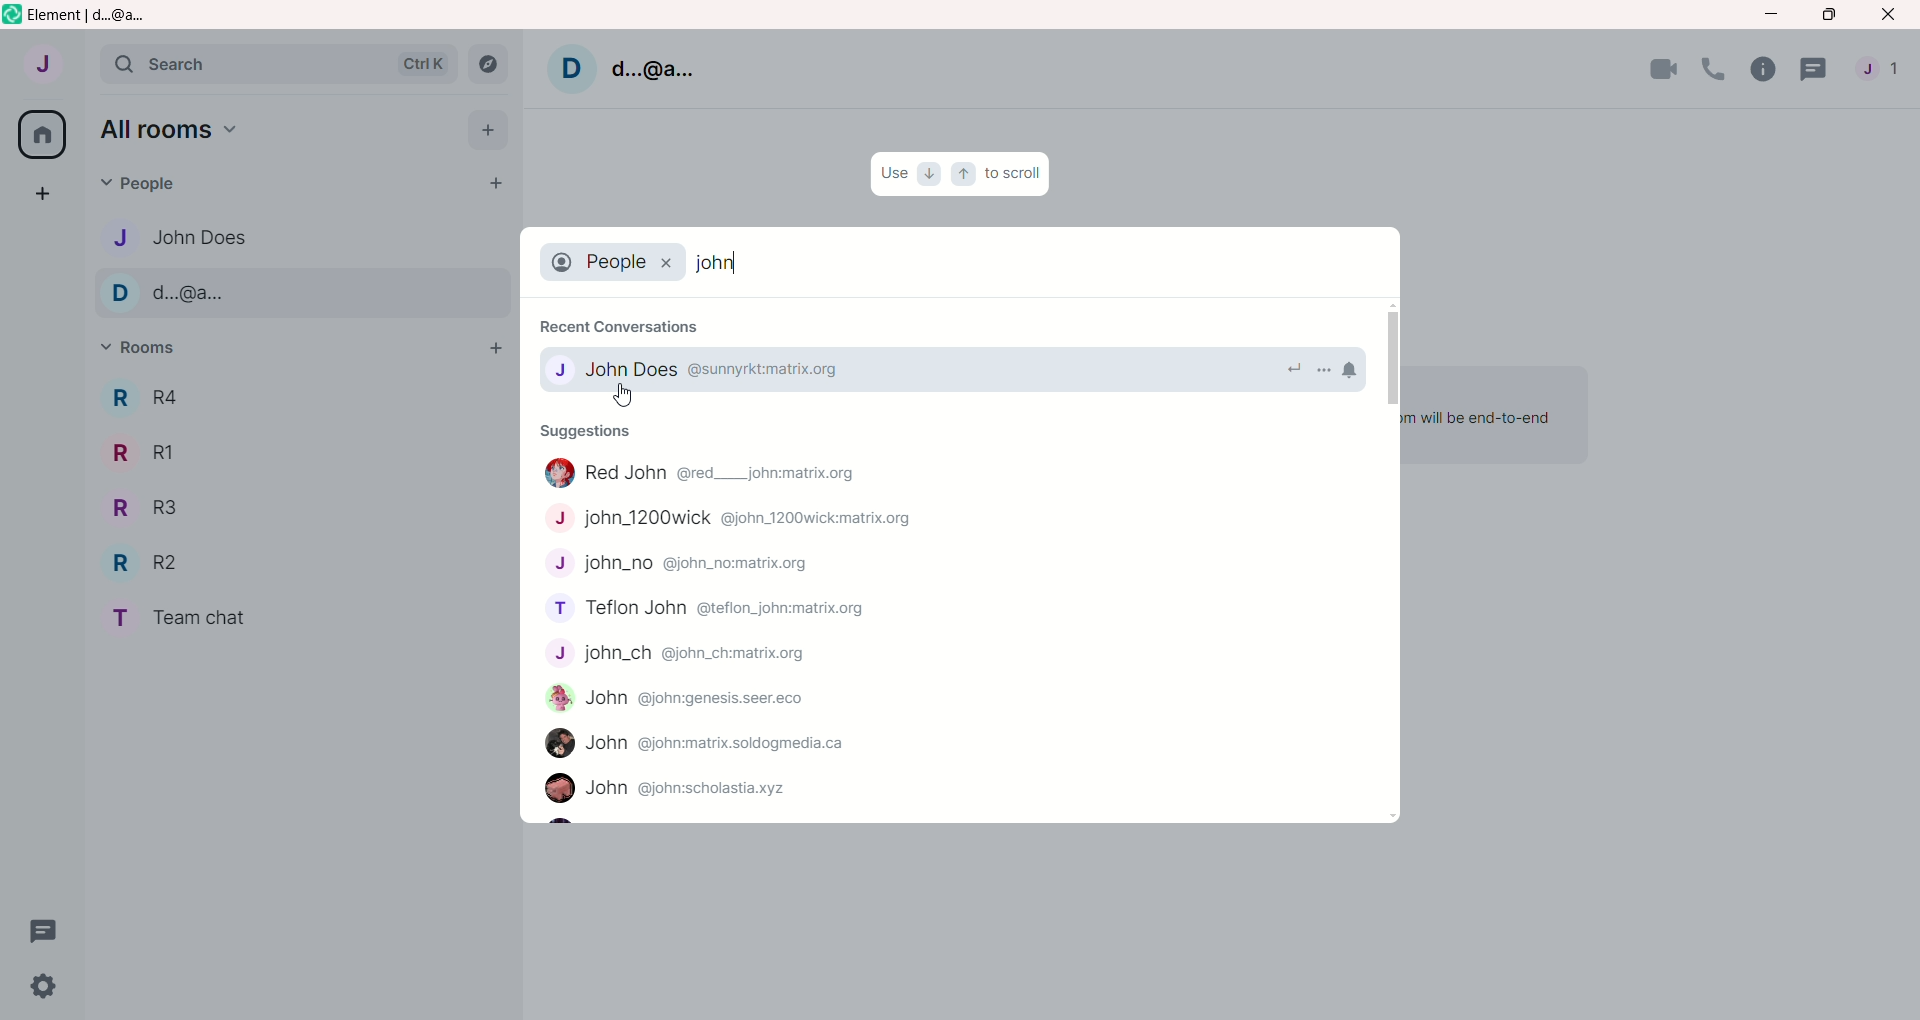 Image resolution: width=1920 pixels, height=1020 pixels. What do you see at coordinates (688, 564) in the screenshot?
I see `john_no` at bounding box center [688, 564].